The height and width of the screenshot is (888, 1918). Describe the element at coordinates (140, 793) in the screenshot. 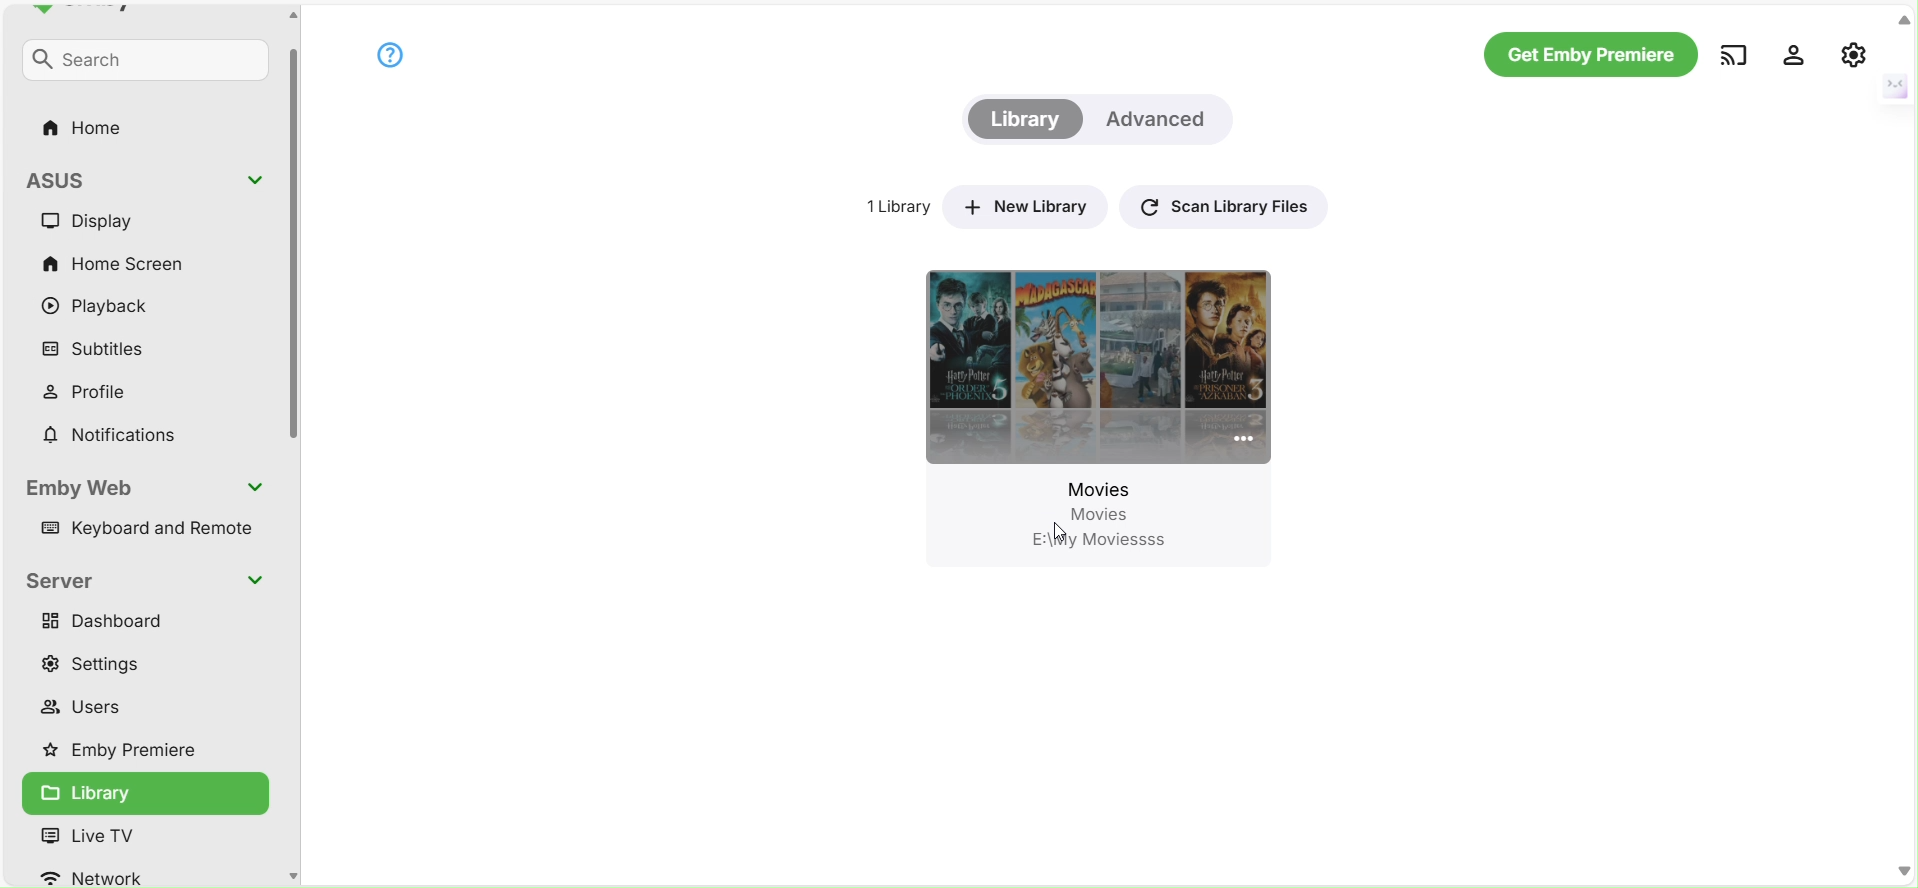

I see `Library View in Open` at that location.